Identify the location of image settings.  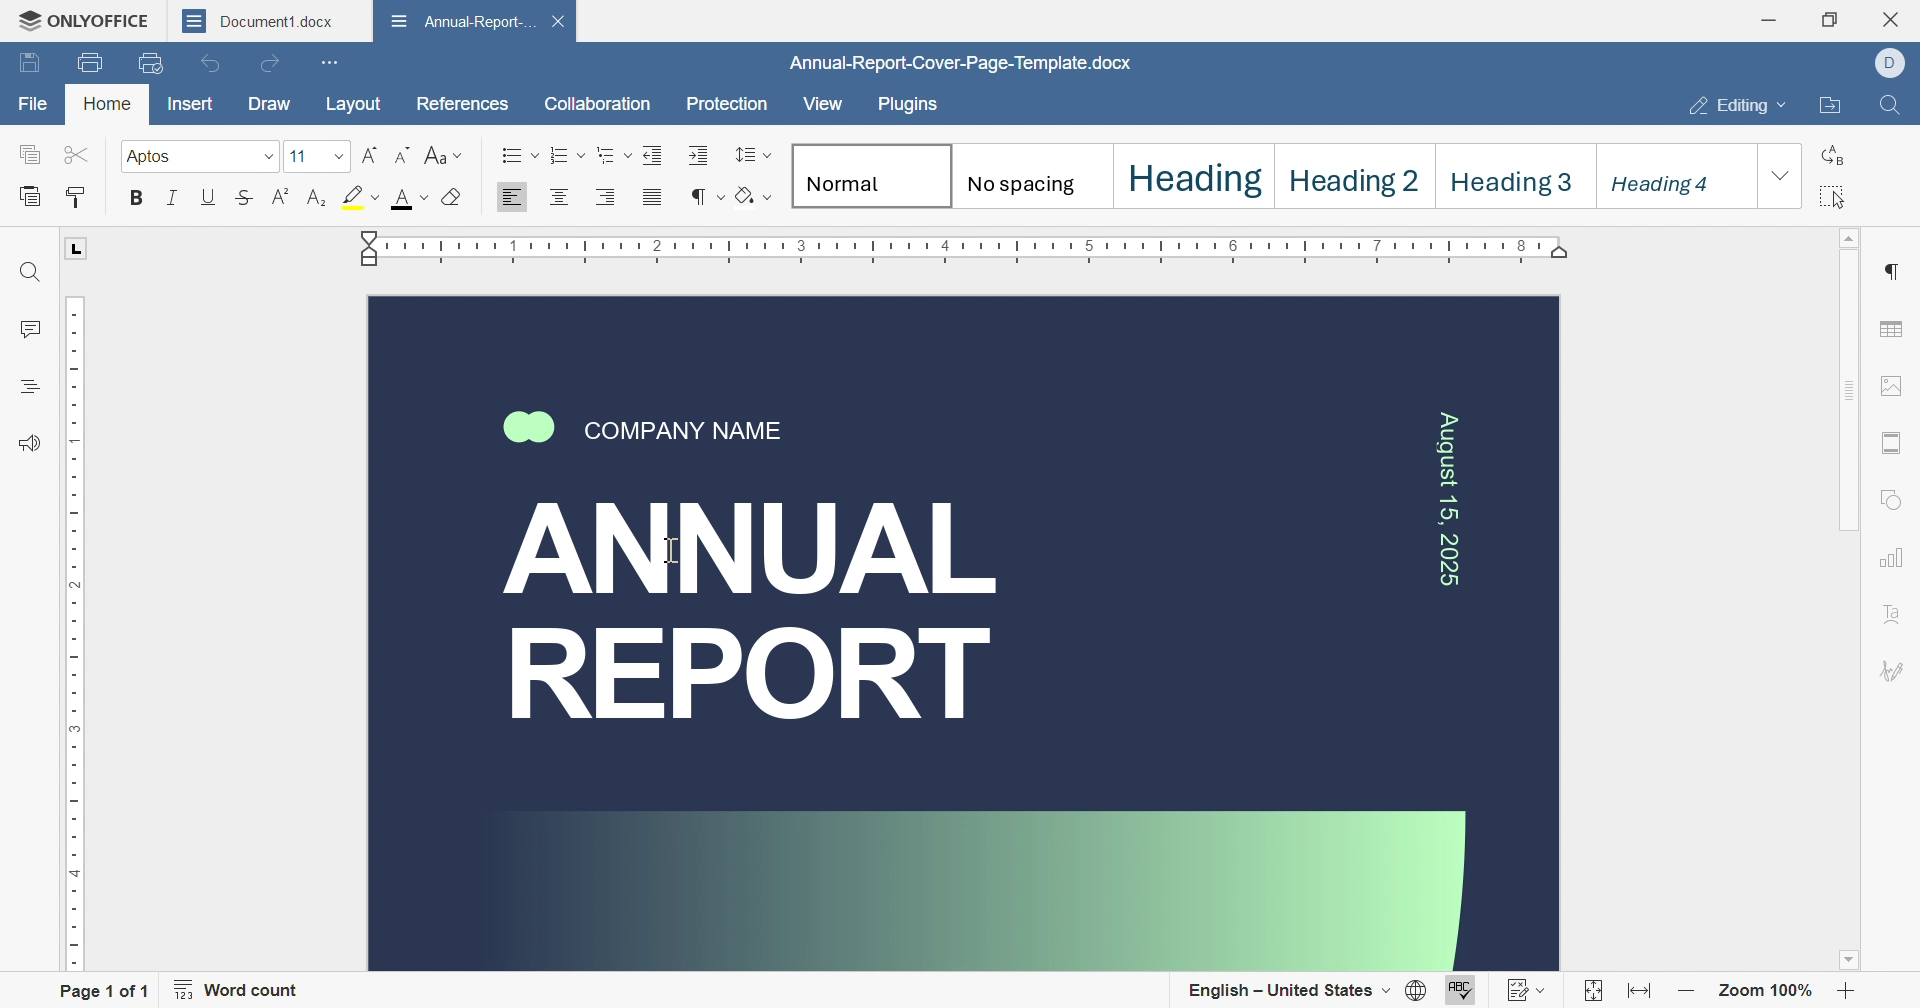
(1896, 386).